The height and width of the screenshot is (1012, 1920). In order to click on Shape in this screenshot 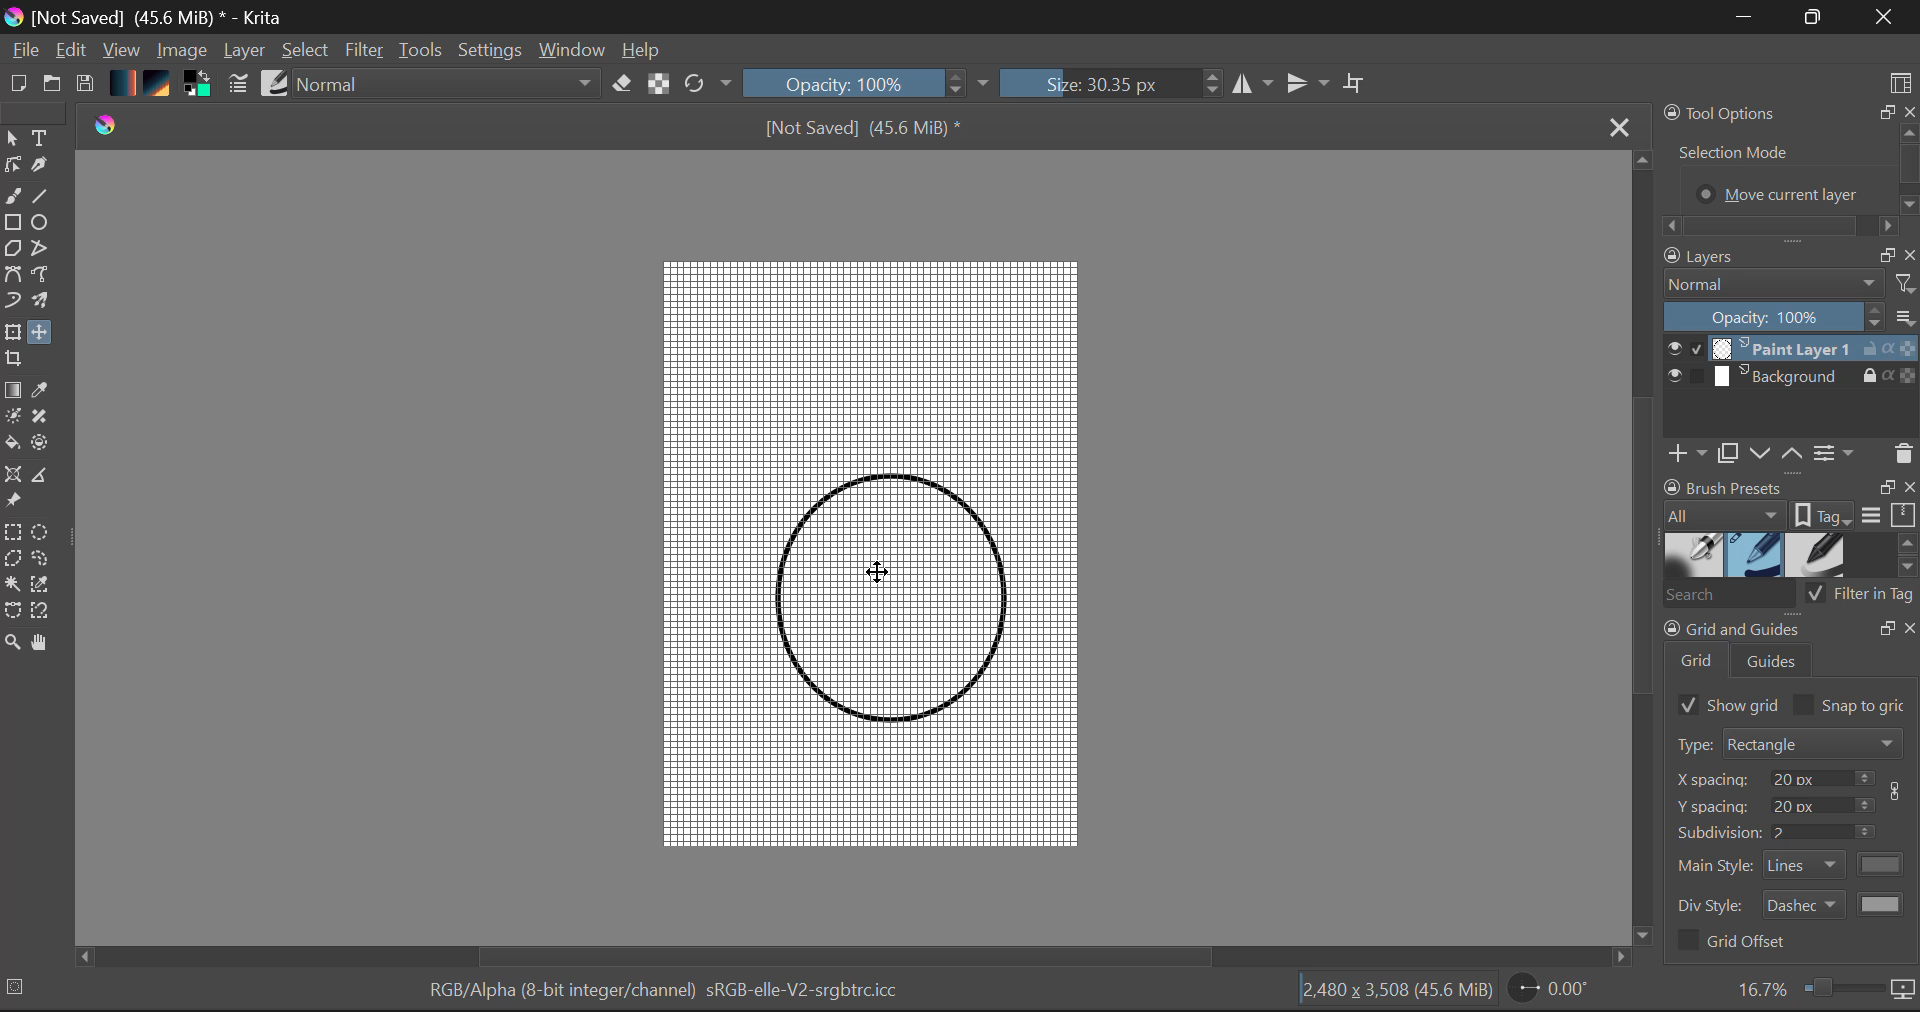, I will do `click(893, 596)`.